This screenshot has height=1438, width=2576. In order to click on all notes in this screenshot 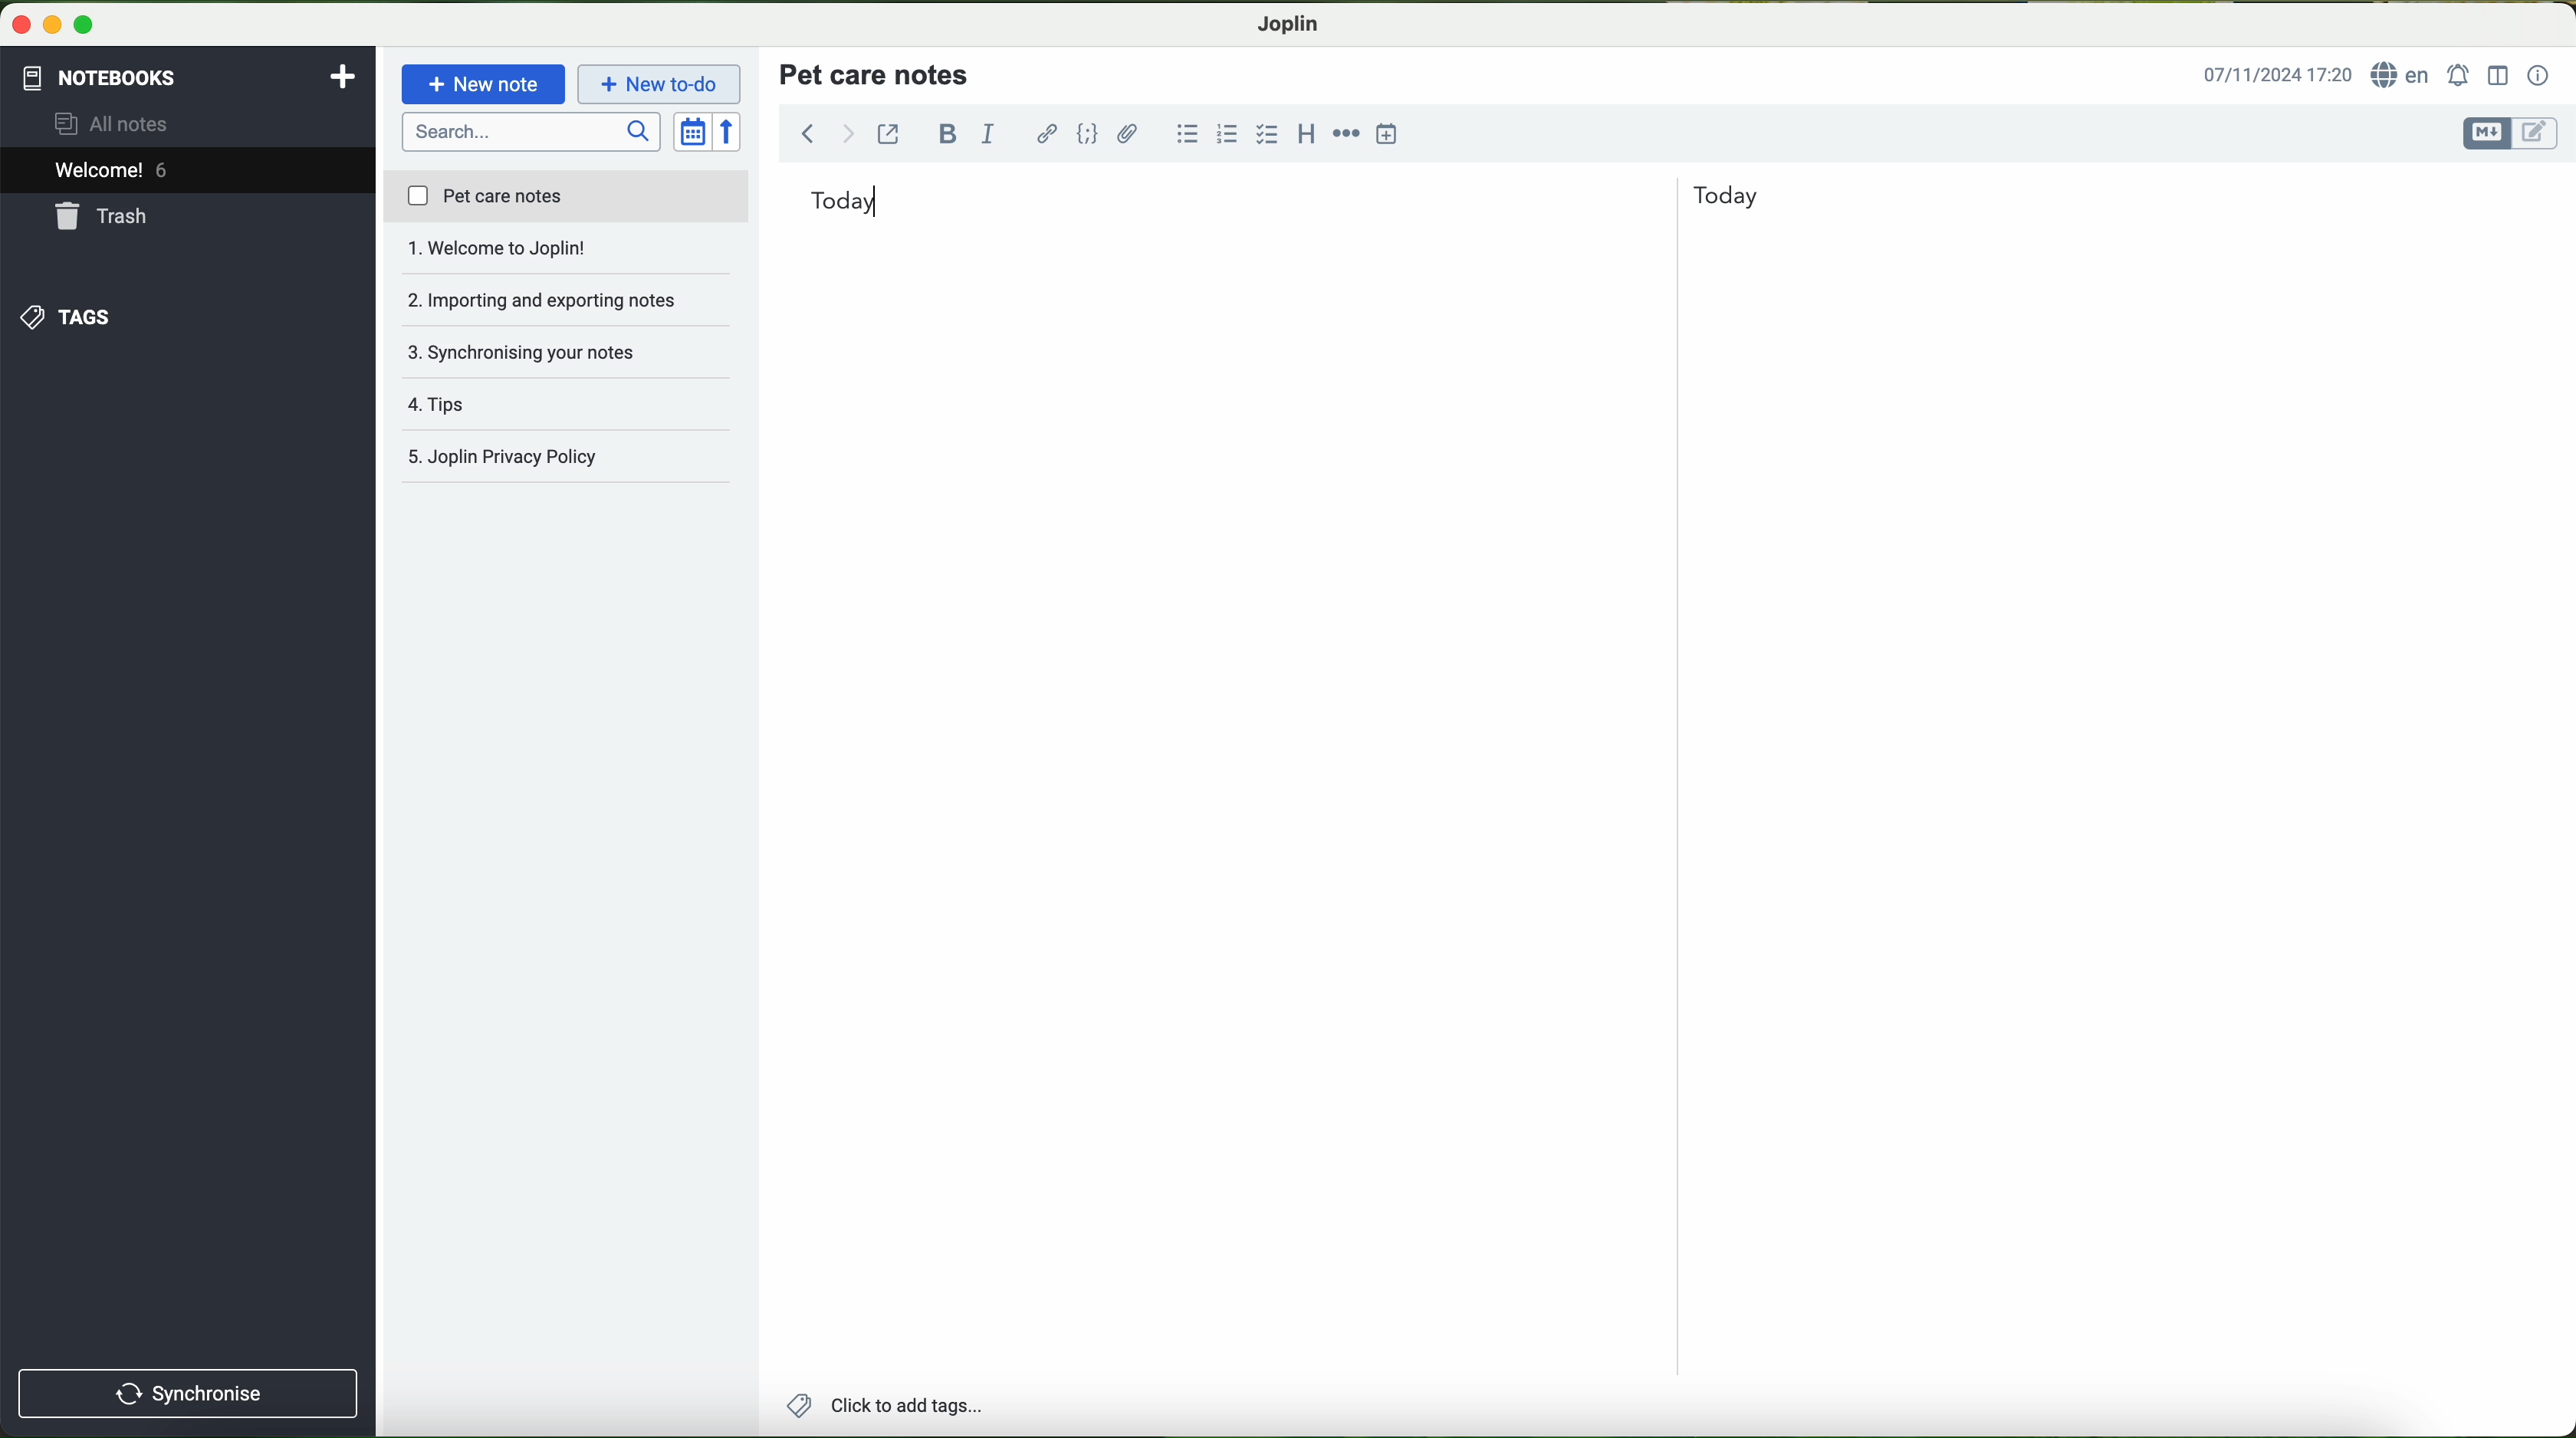, I will do `click(117, 125)`.